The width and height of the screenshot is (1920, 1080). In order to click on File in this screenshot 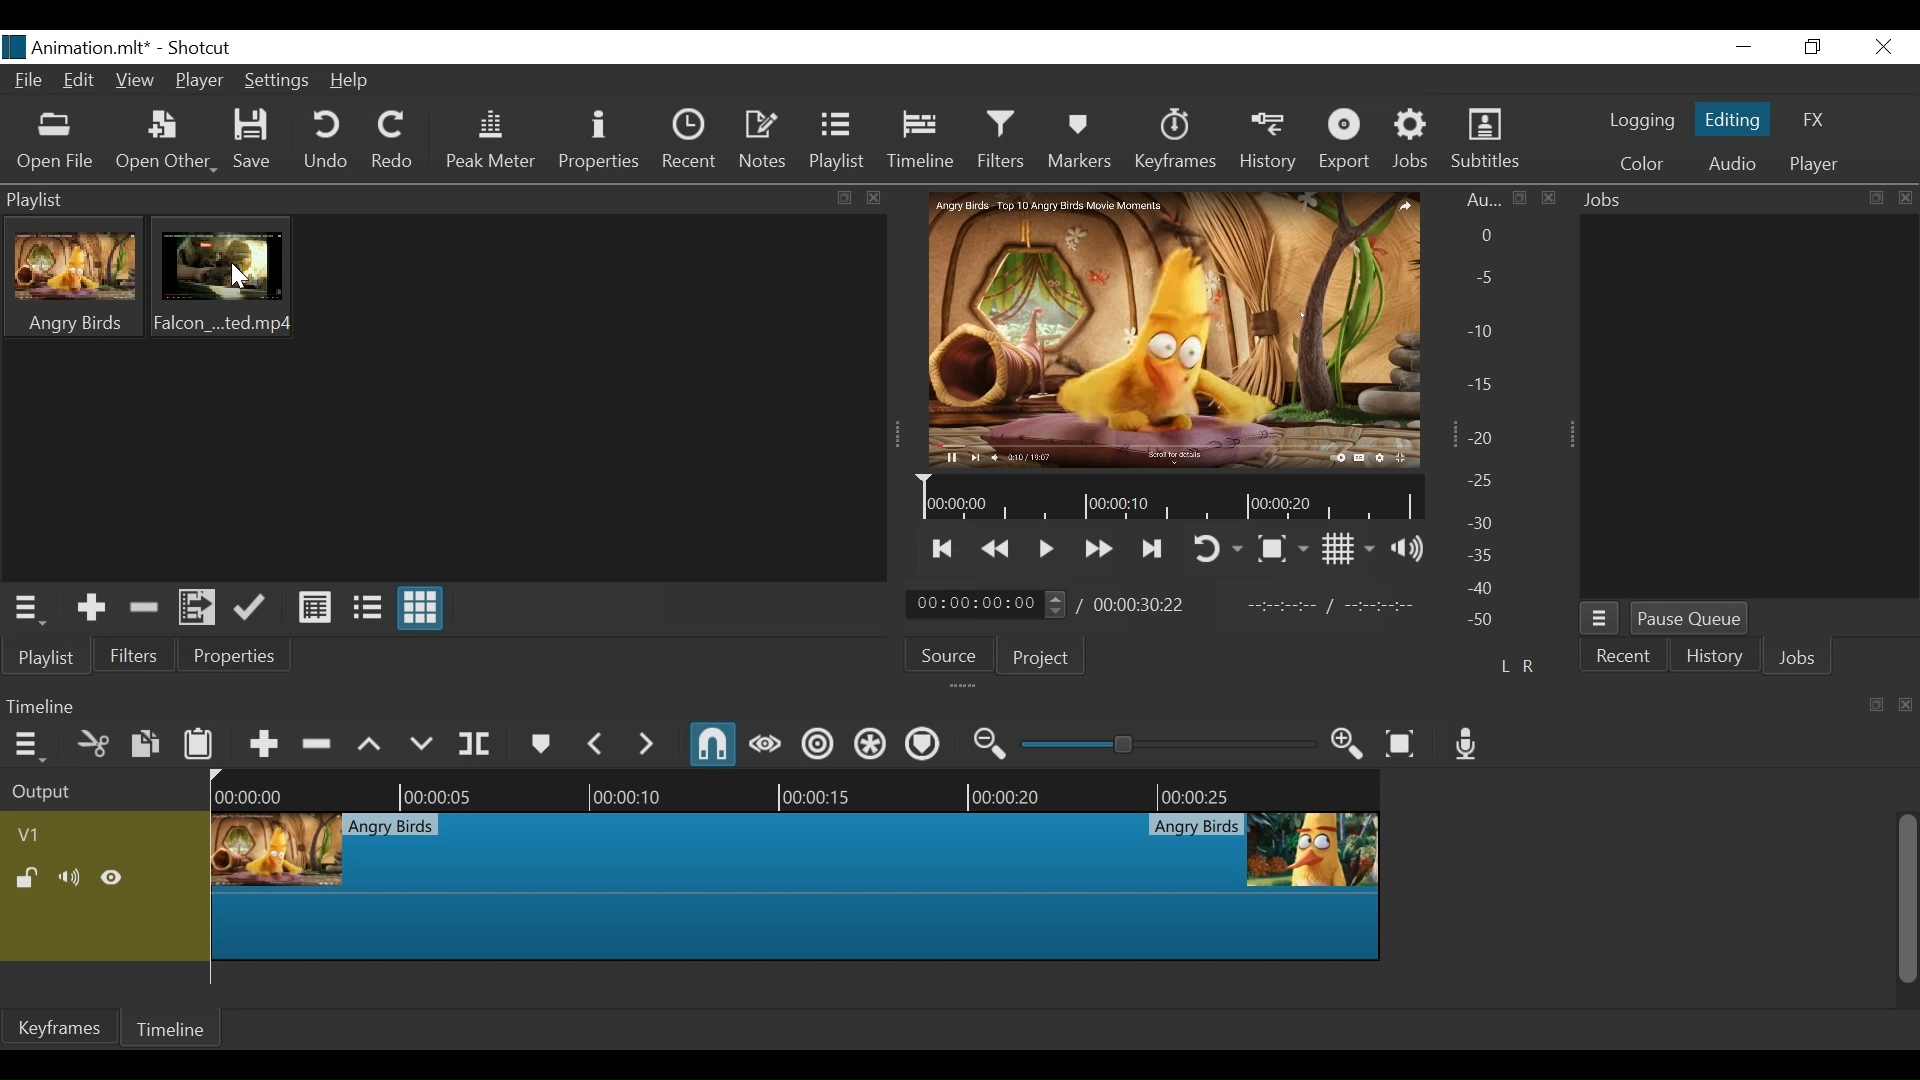, I will do `click(28, 79)`.